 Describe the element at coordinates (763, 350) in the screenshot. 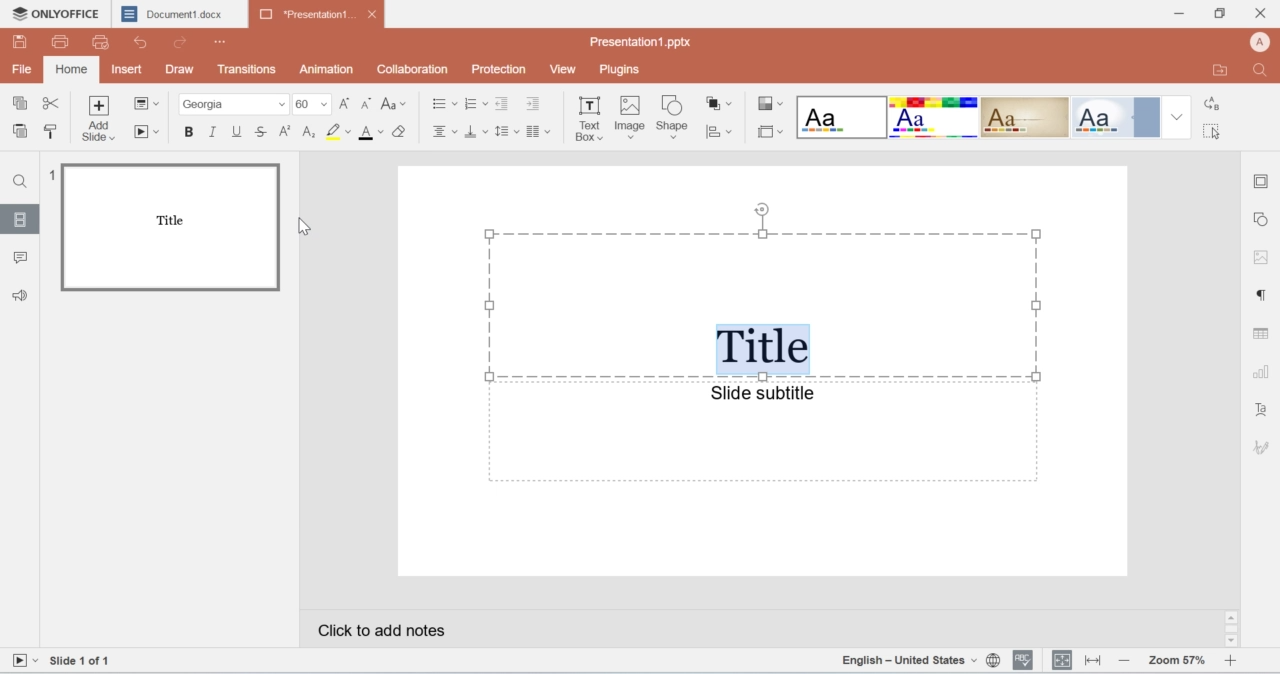

I see `Title` at that location.